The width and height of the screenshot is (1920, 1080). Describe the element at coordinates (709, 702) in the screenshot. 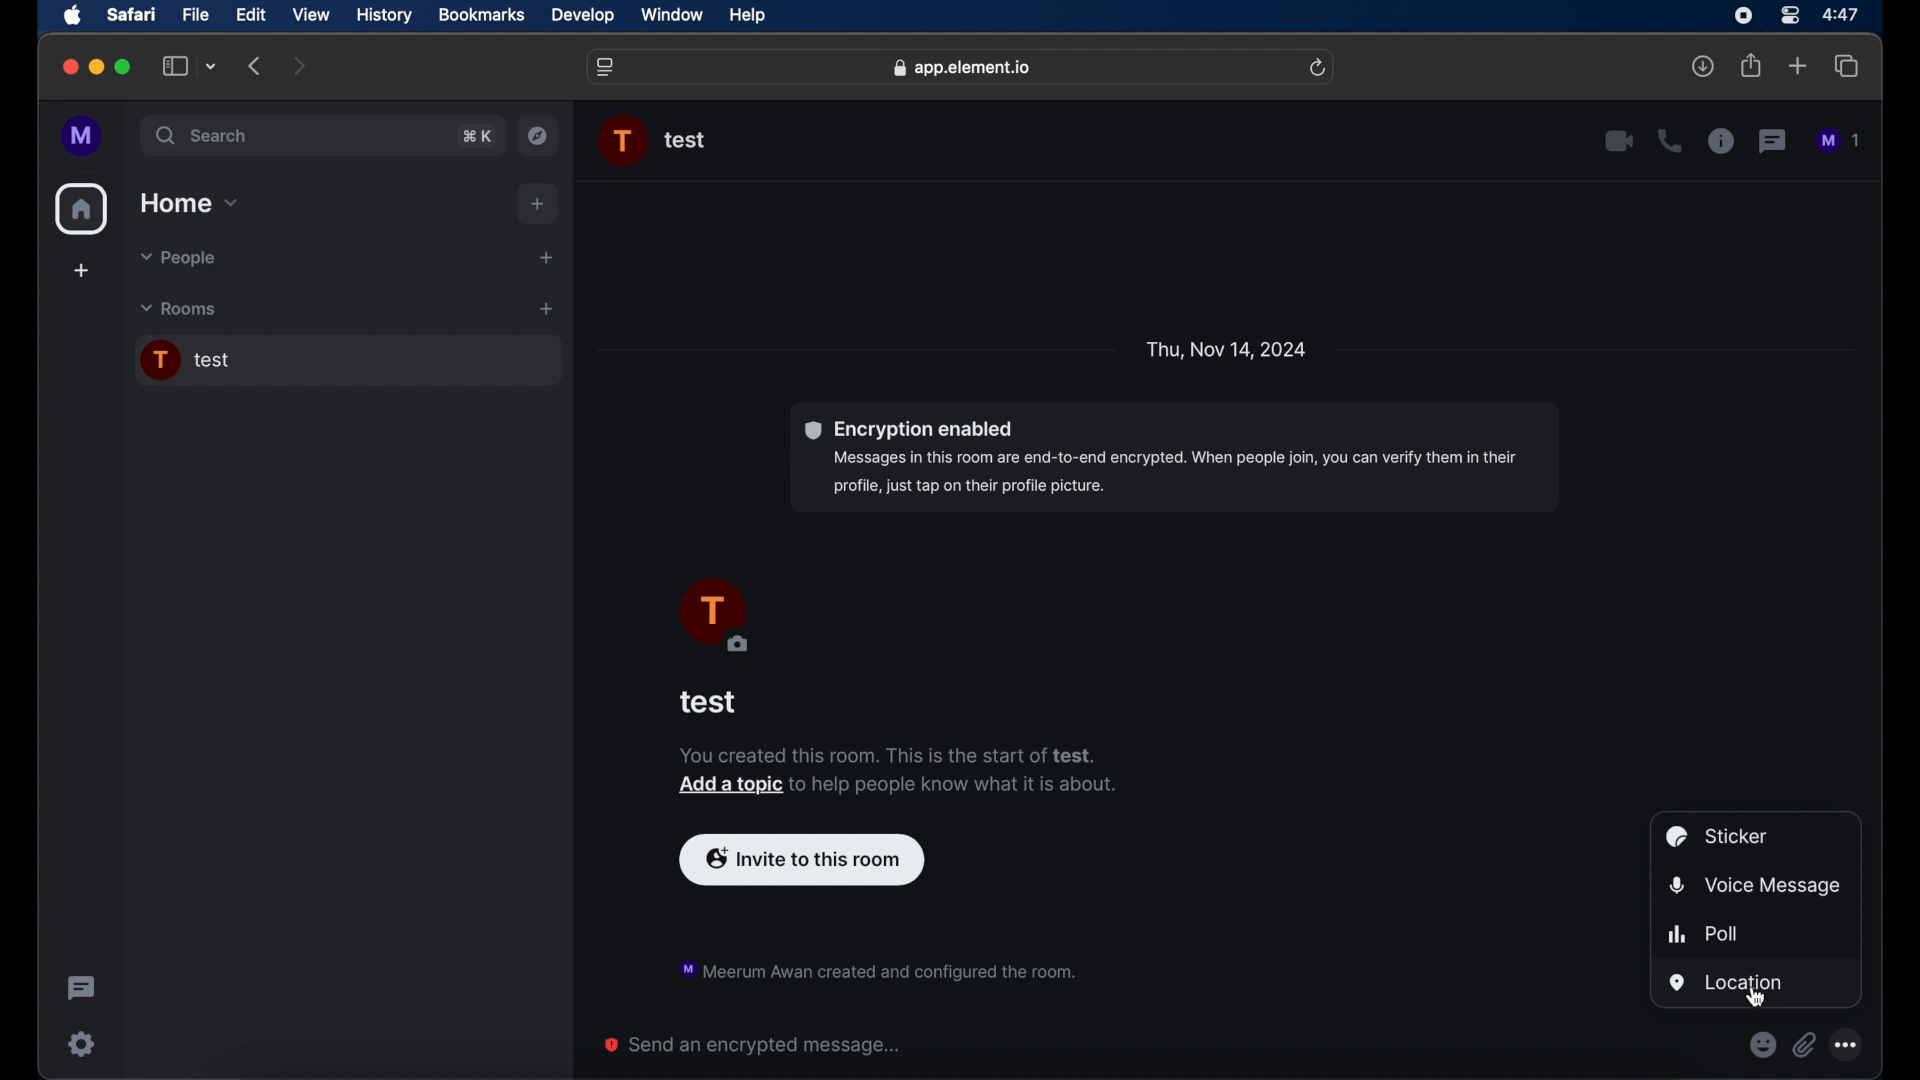

I see `test` at that location.